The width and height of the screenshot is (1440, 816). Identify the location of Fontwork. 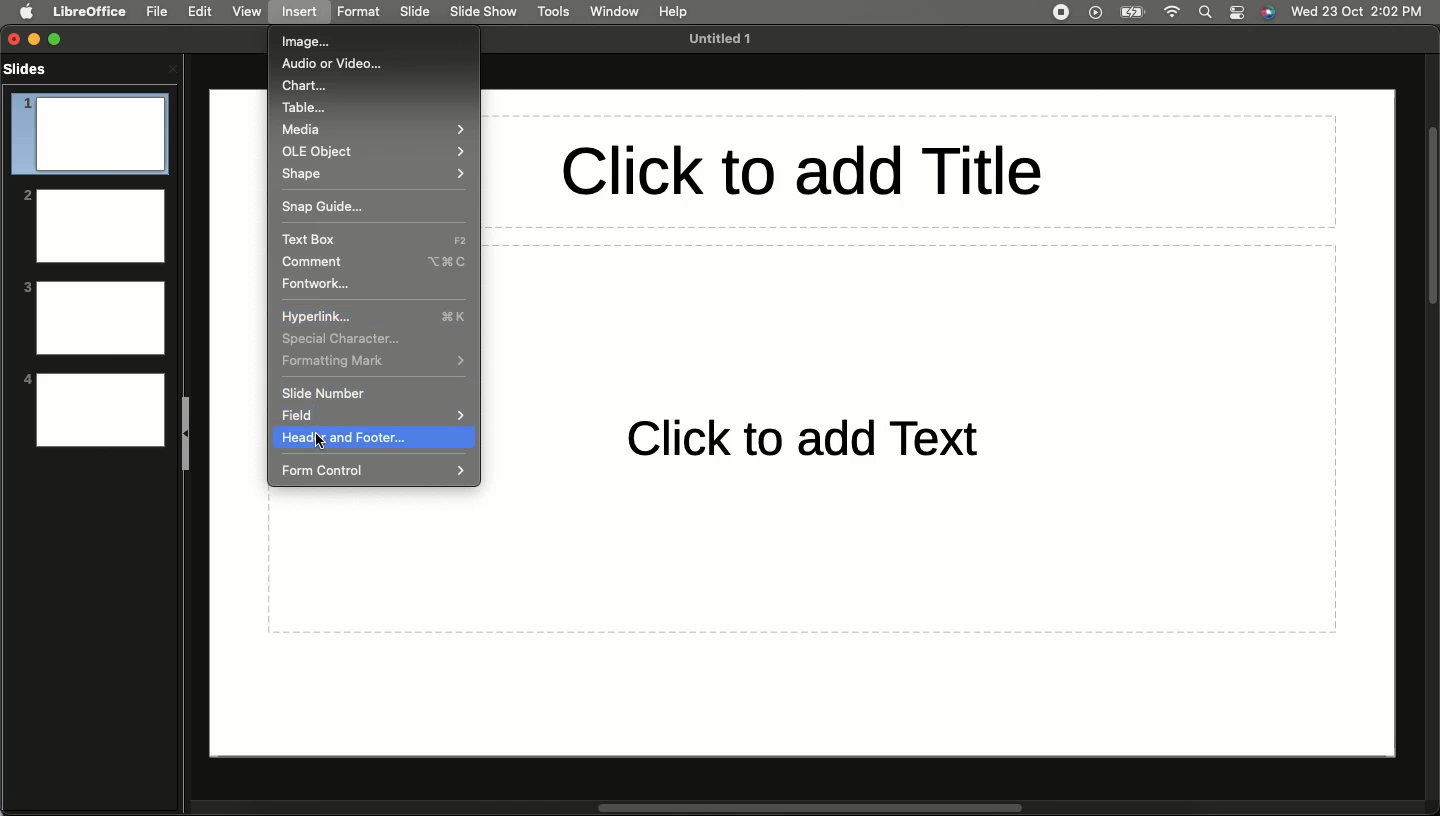
(316, 284).